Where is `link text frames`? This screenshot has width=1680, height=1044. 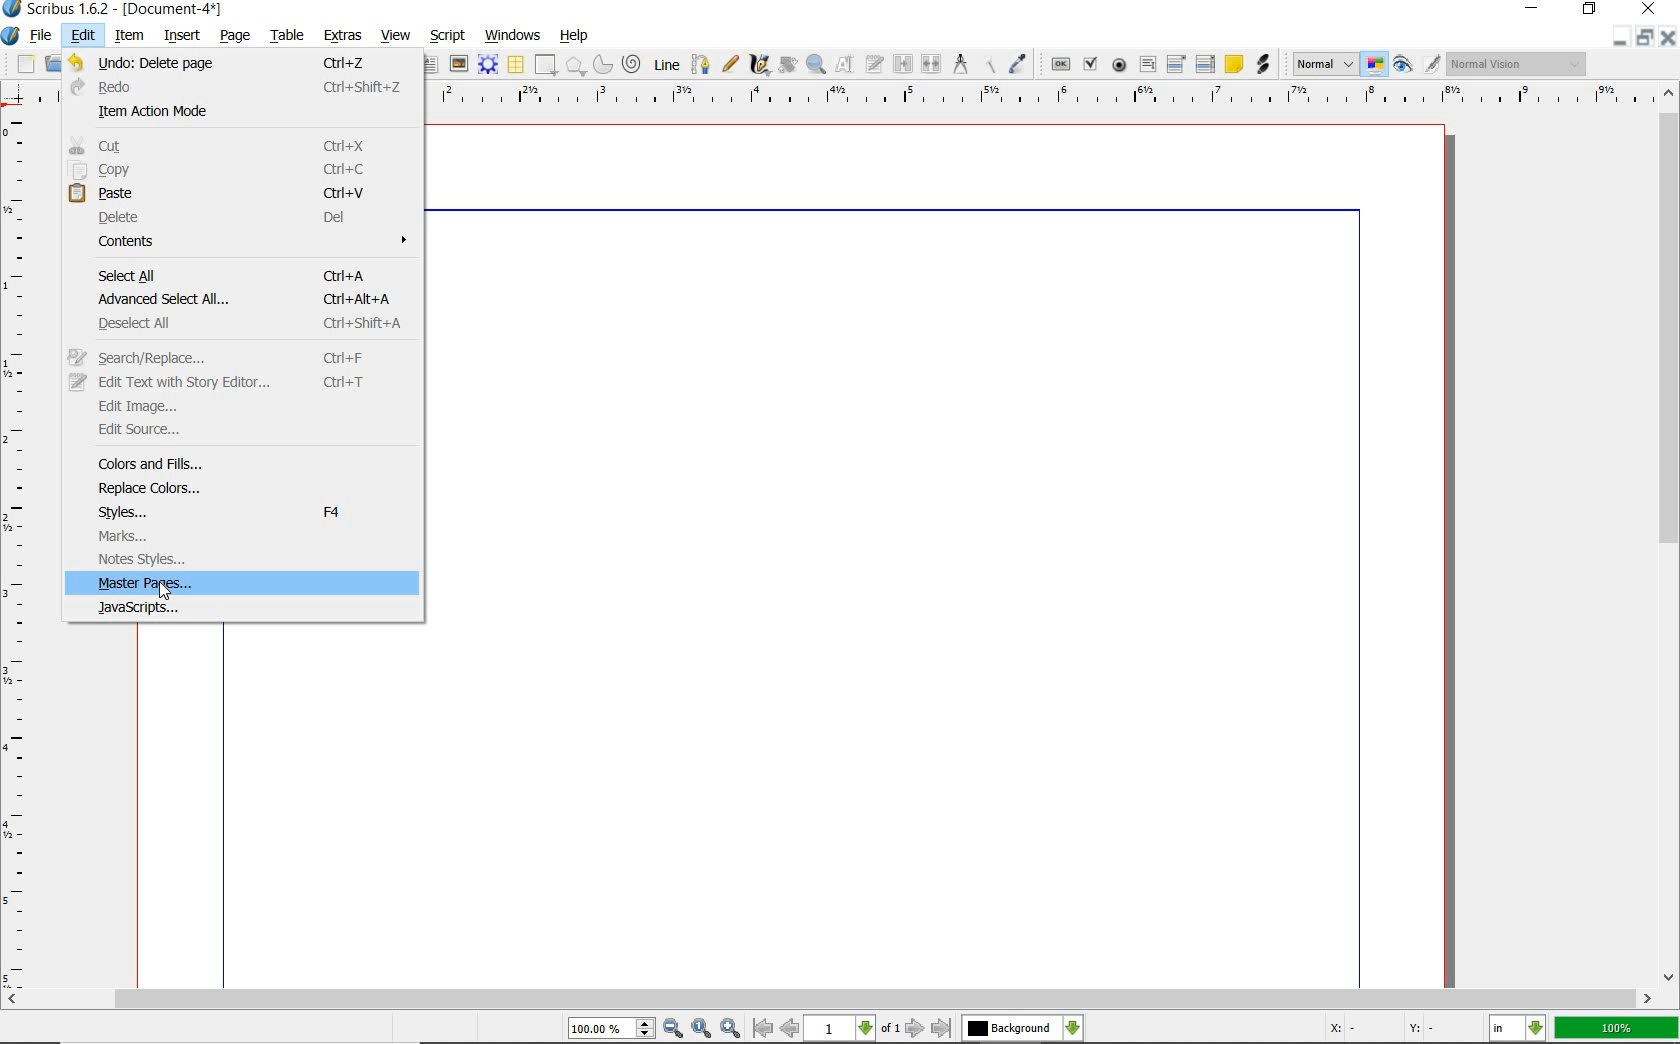 link text frames is located at coordinates (901, 63).